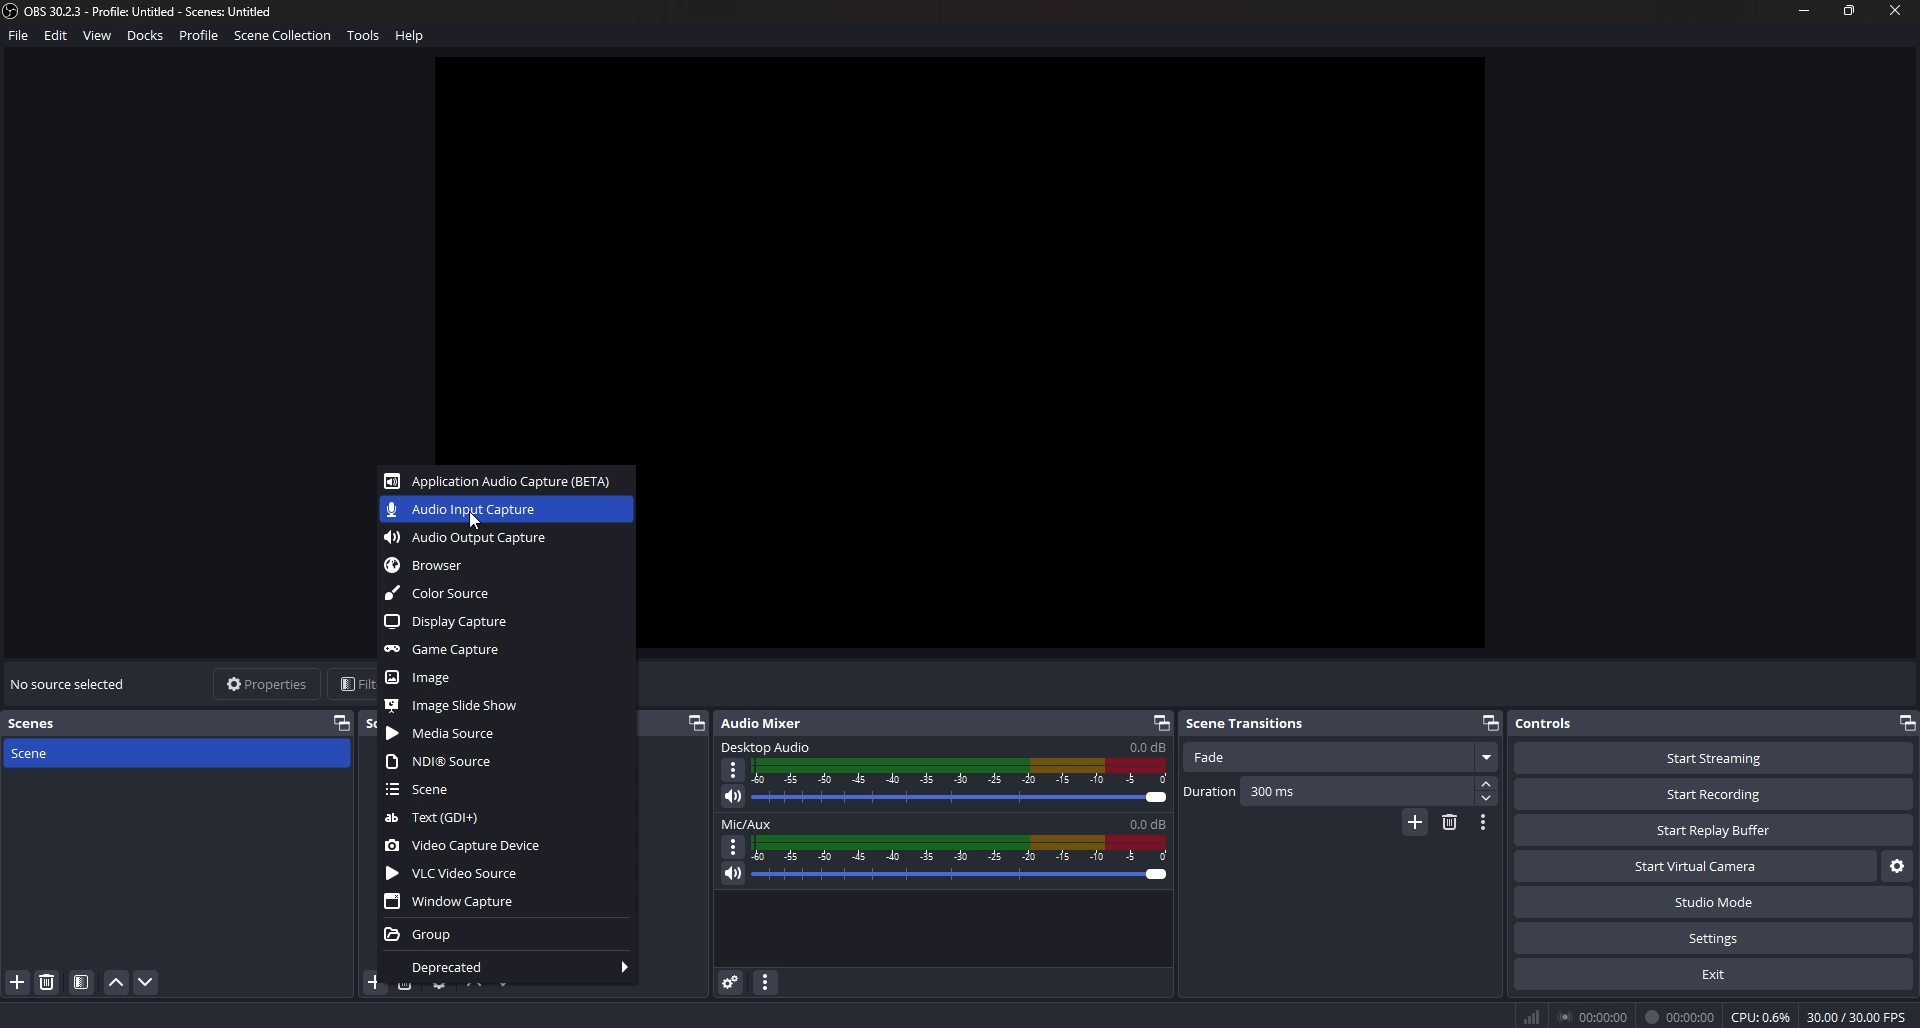 This screenshot has width=1920, height=1028. I want to click on ndi source, so click(504, 760).